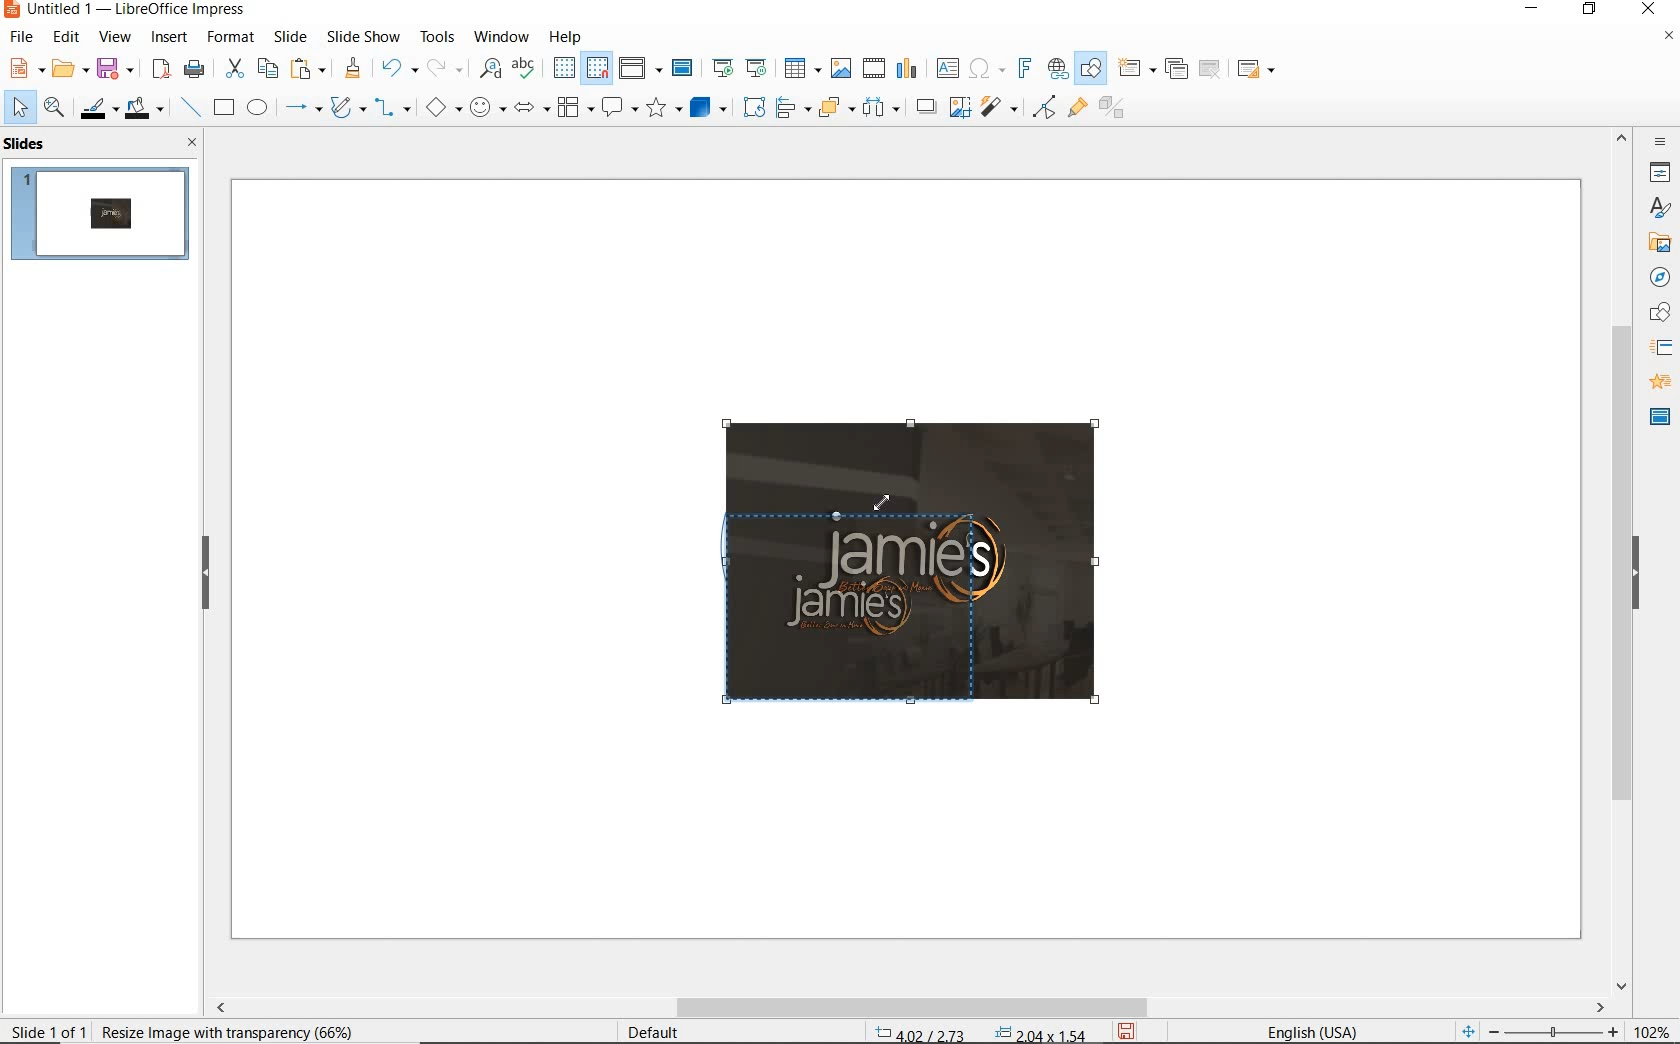 This screenshot has height=1044, width=1680. What do you see at coordinates (67, 69) in the screenshot?
I see `open` at bounding box center [67, 69].